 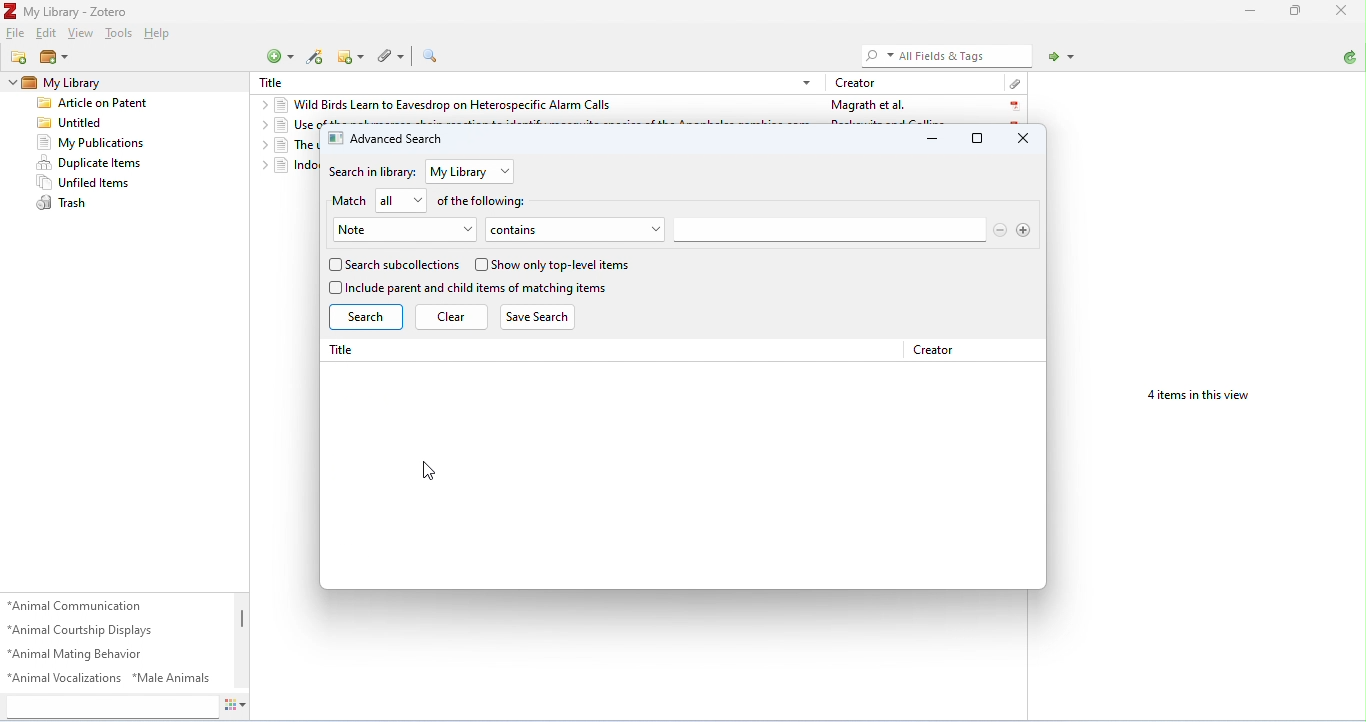 I want to click on duplicate items, so click(x=90, y=162).